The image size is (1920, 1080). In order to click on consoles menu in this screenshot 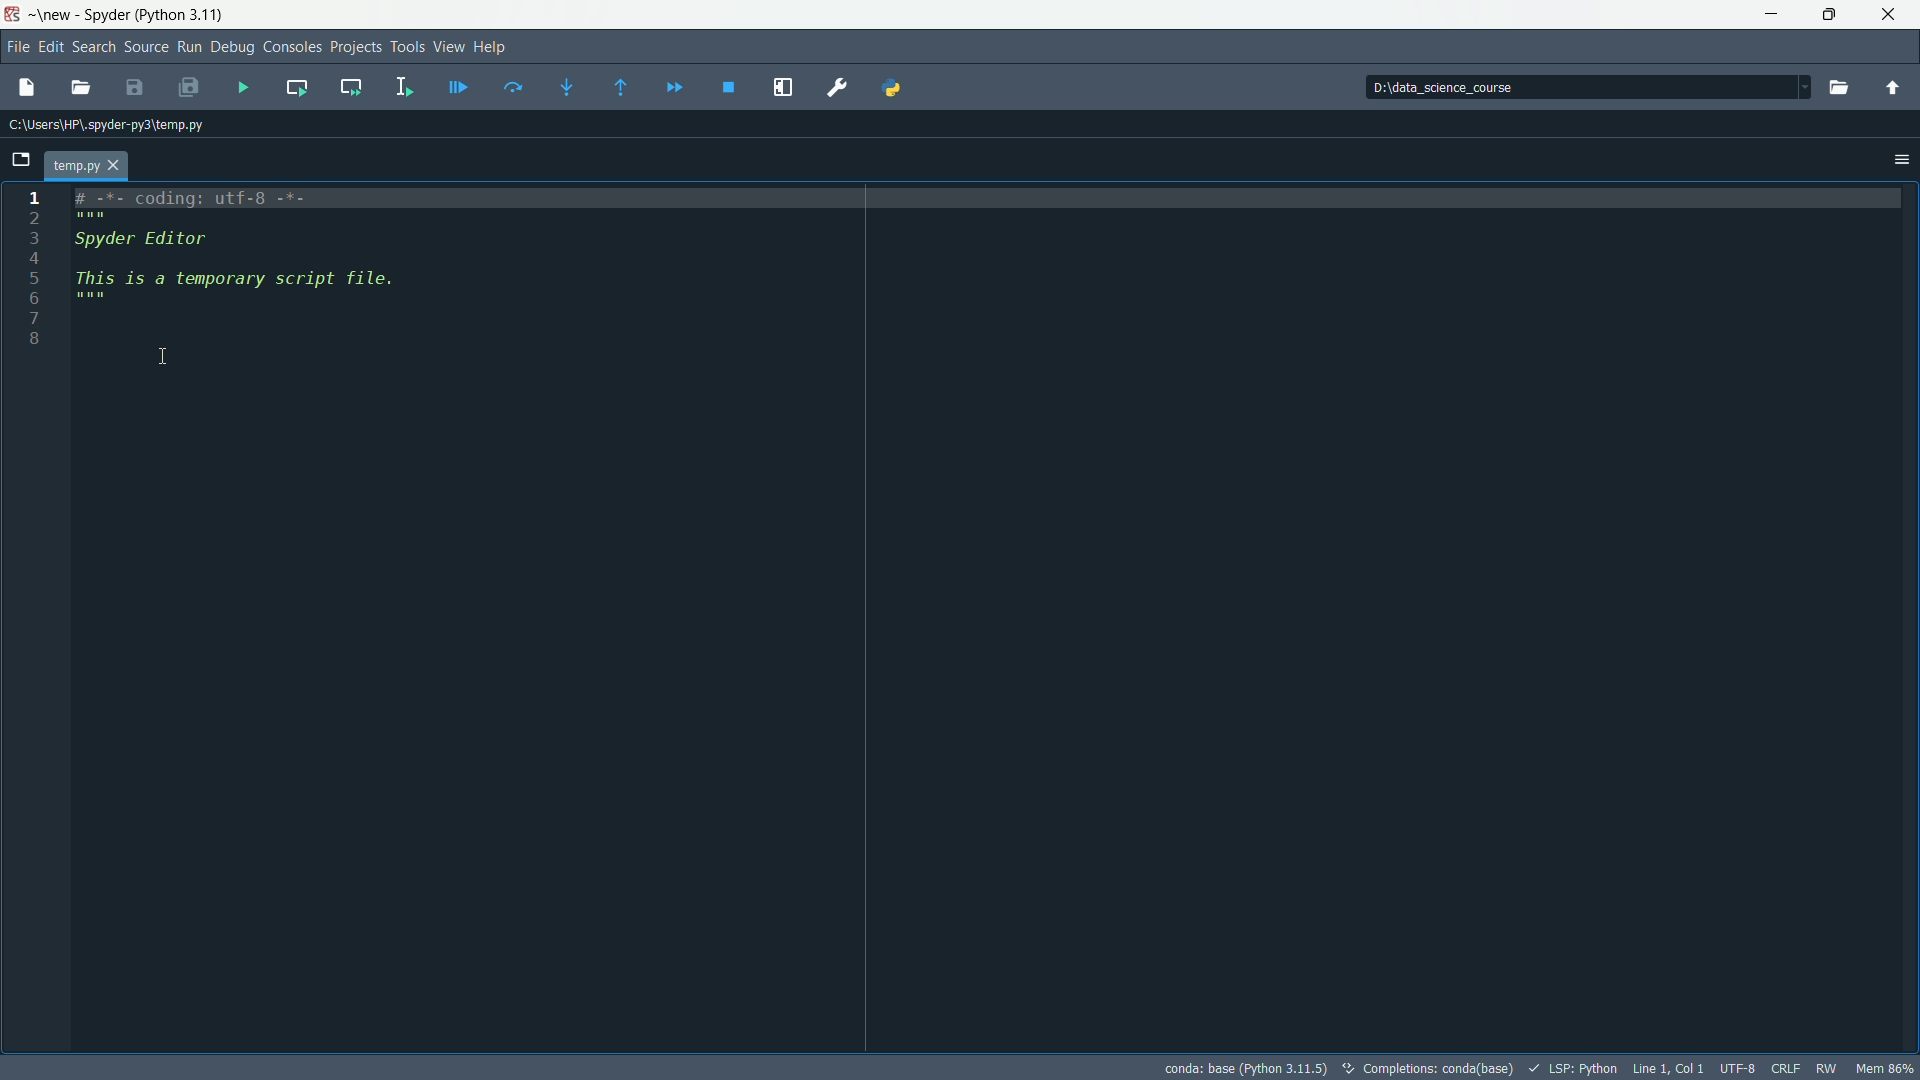, I will do `click(291, 47)`.